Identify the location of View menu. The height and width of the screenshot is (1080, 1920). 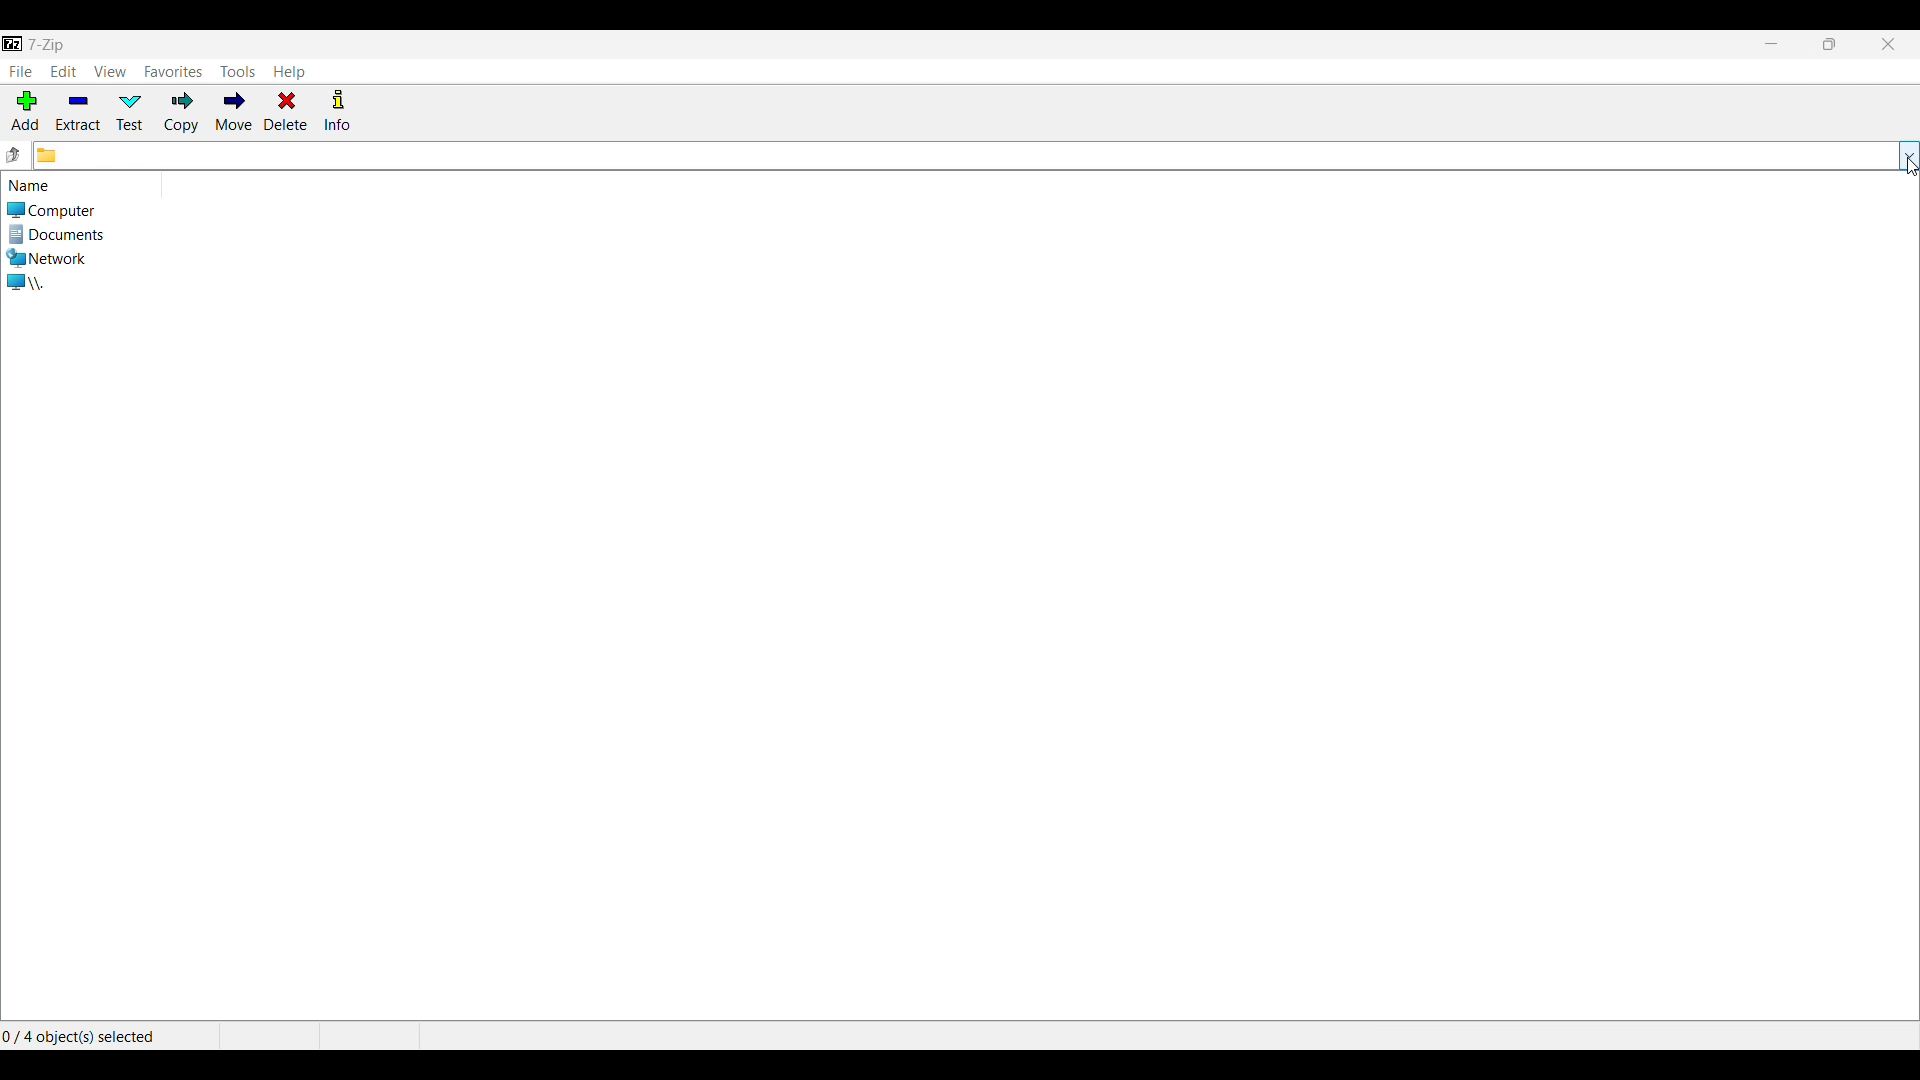
(110, 71).